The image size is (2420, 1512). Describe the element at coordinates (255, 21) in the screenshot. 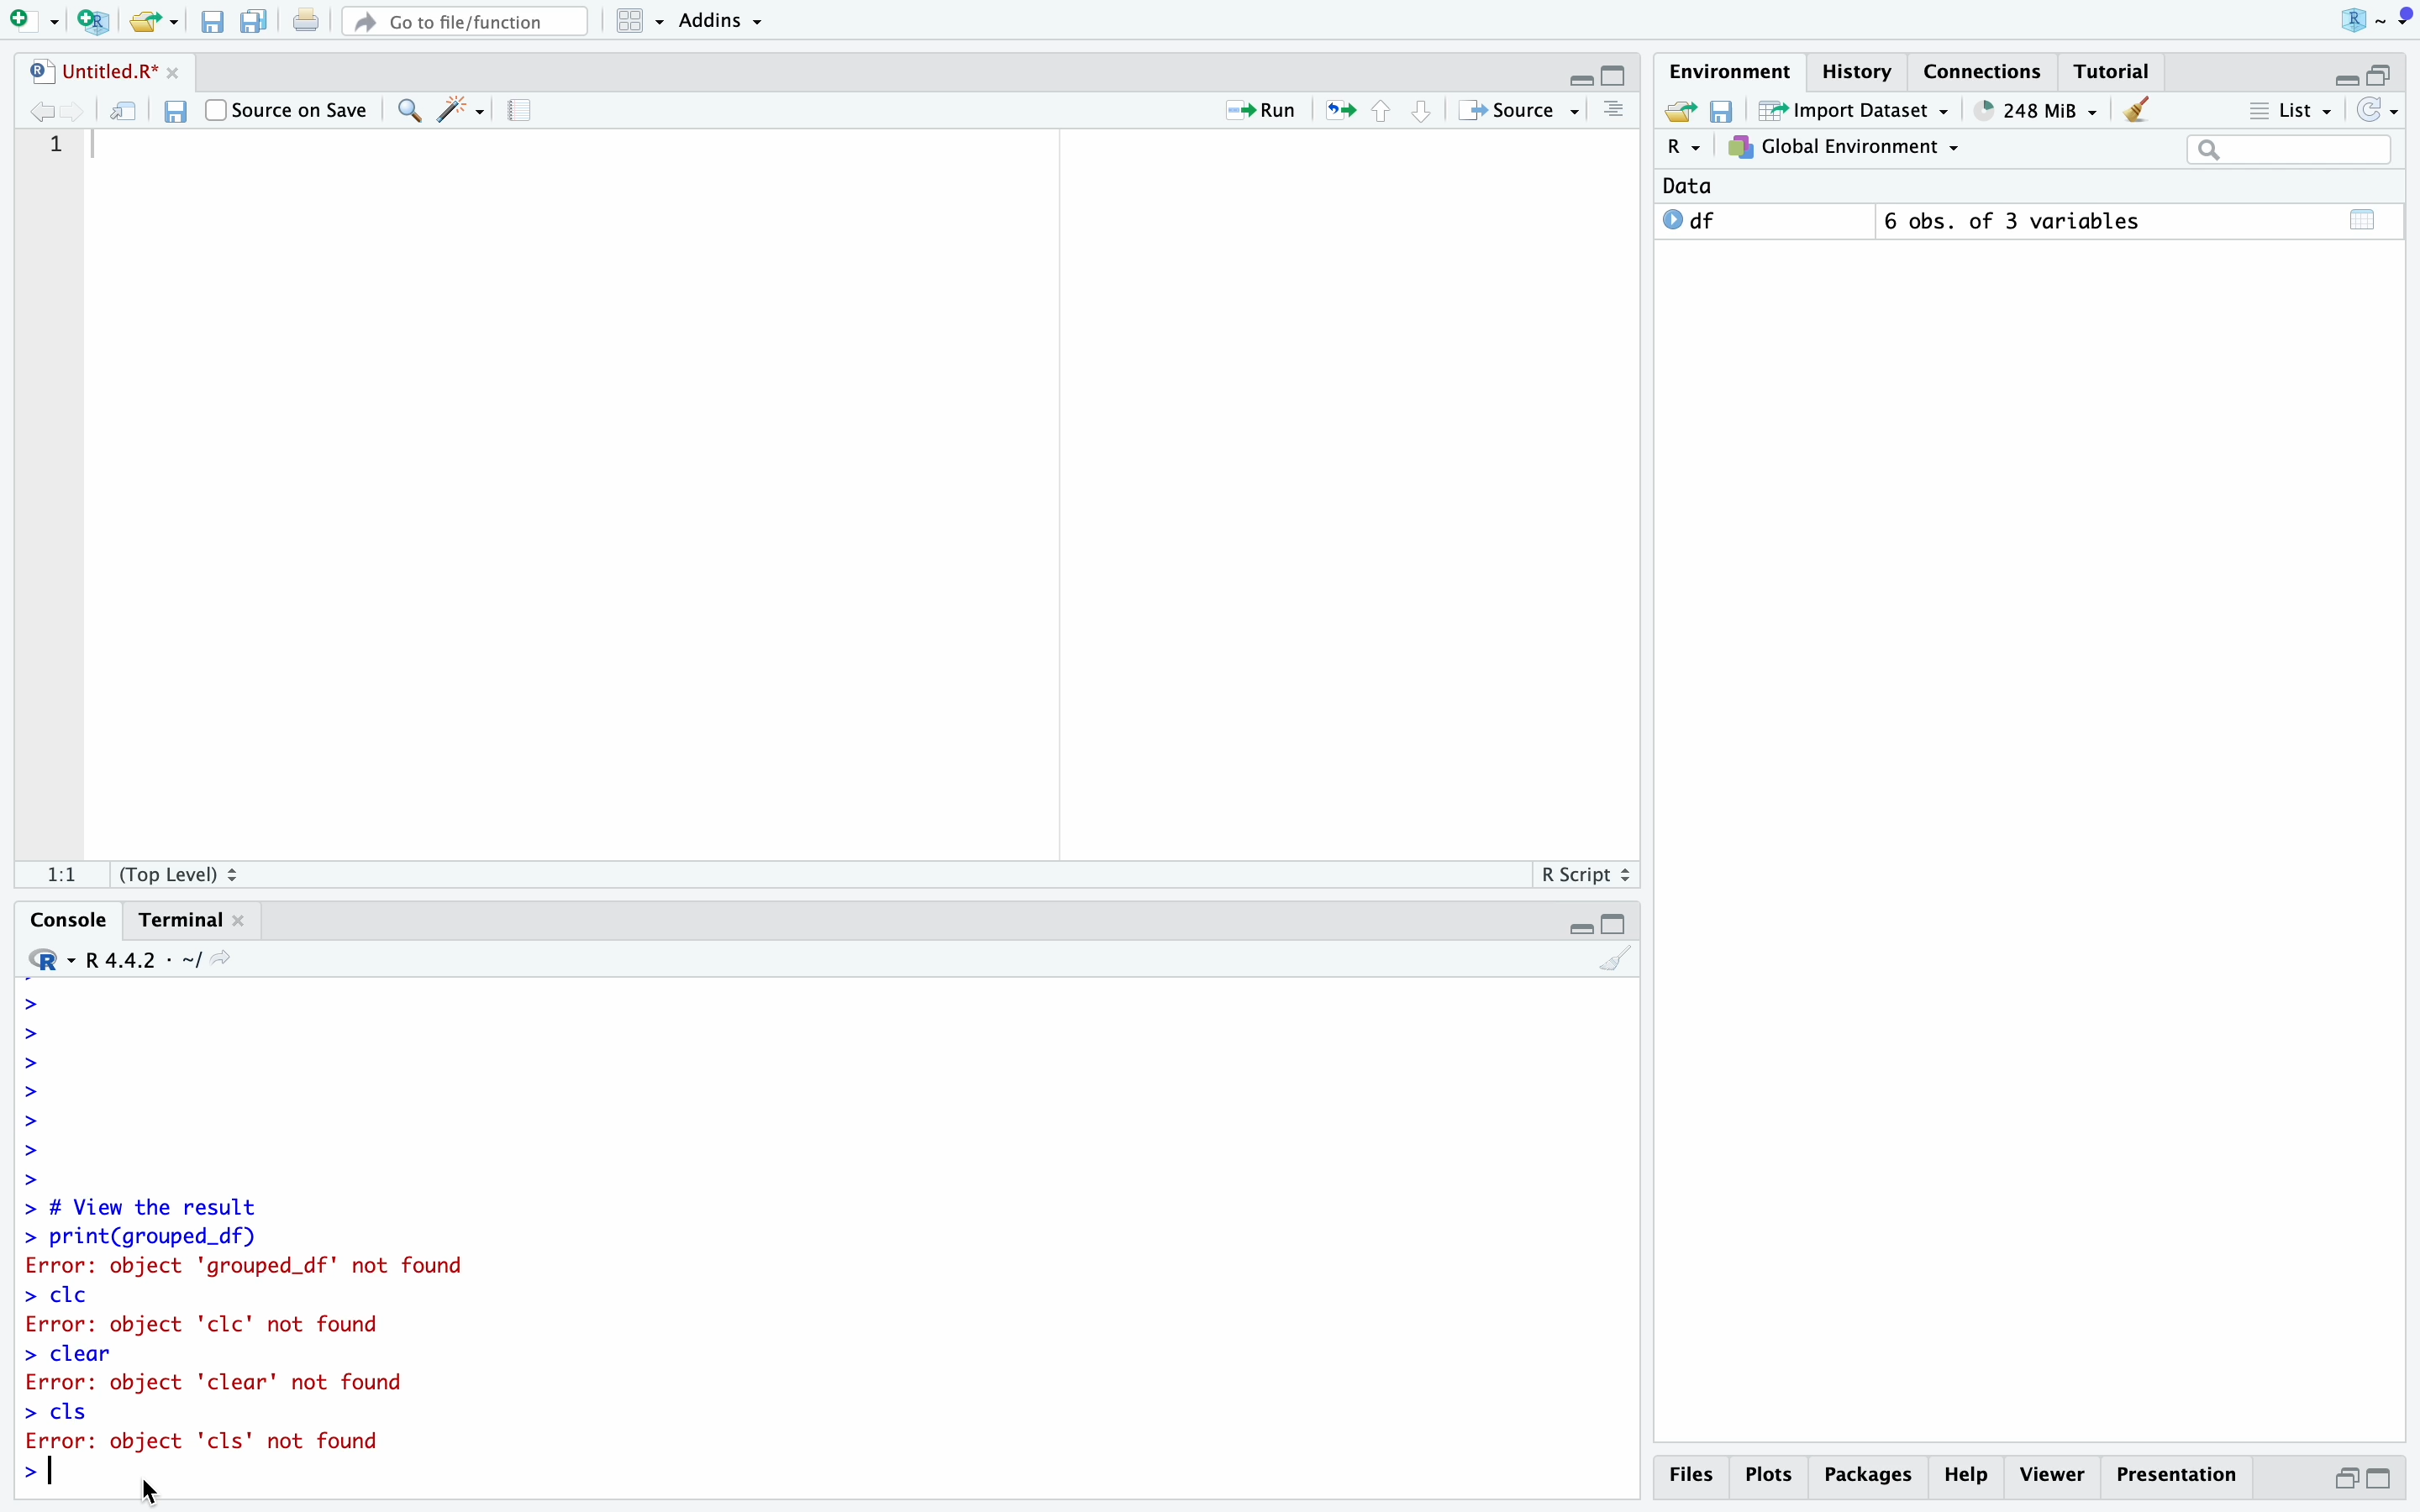

I see `Save all open files` at that location.